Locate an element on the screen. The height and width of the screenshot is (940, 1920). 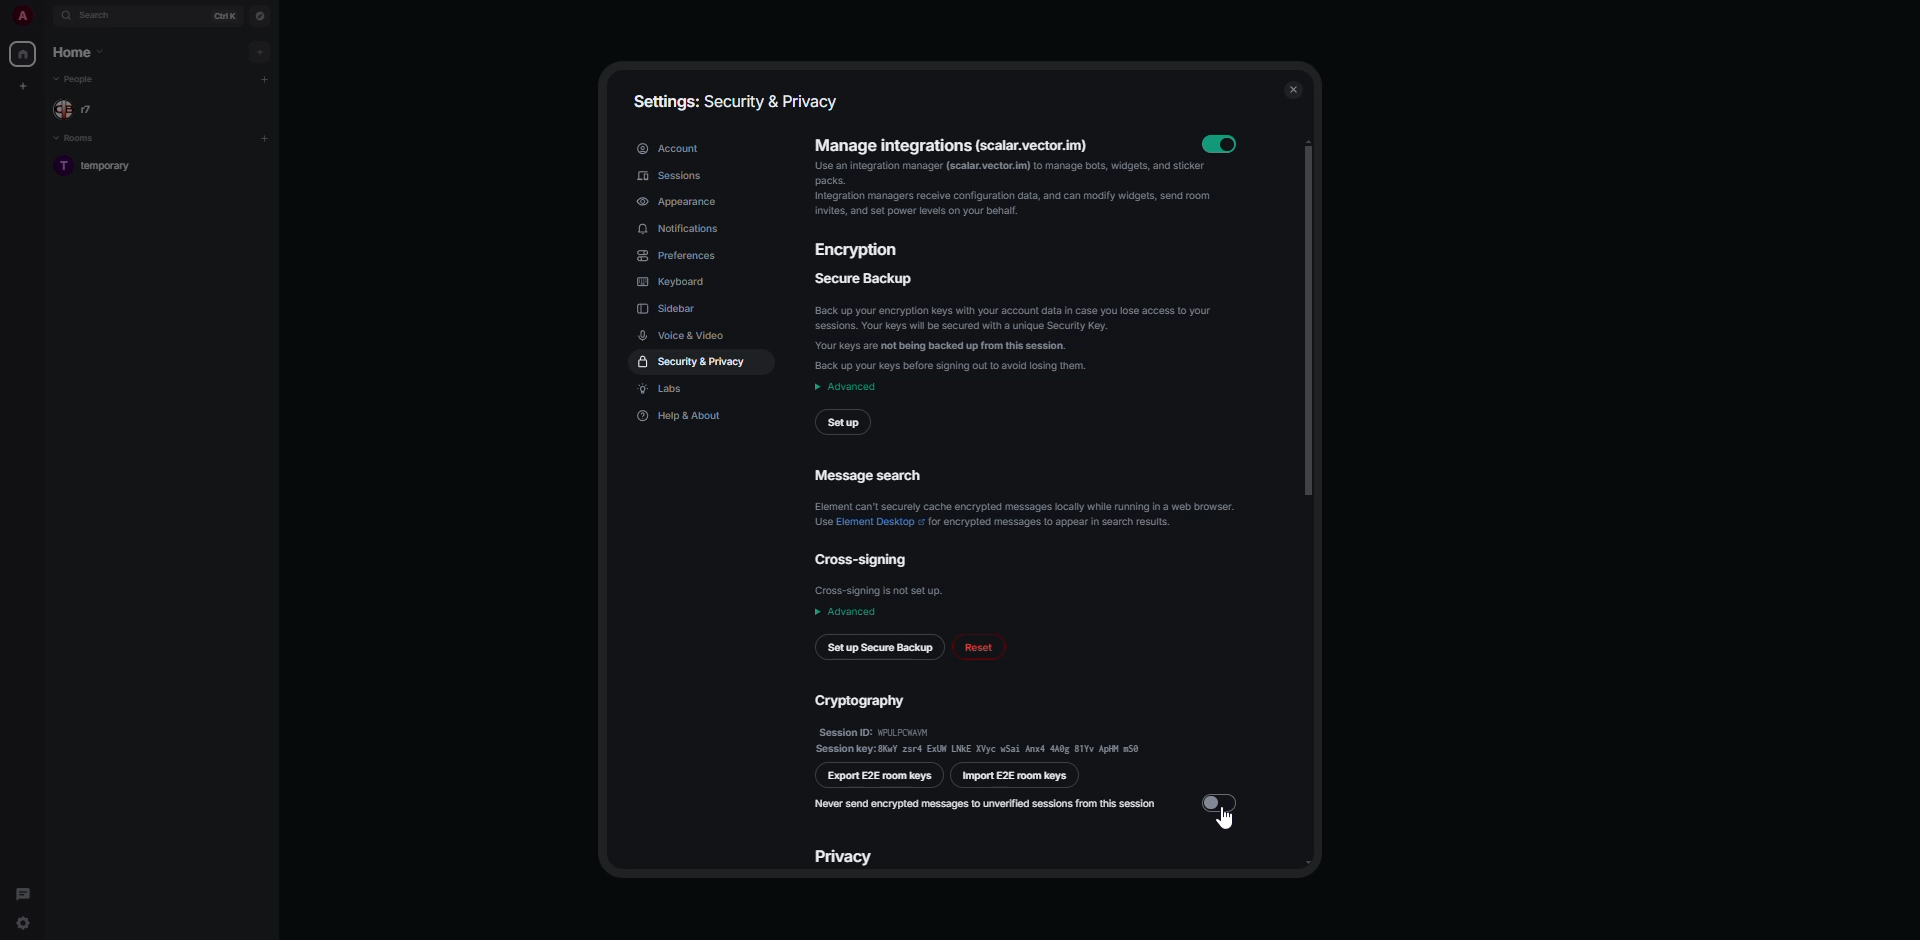
reset is located at coordinates (981, 647).